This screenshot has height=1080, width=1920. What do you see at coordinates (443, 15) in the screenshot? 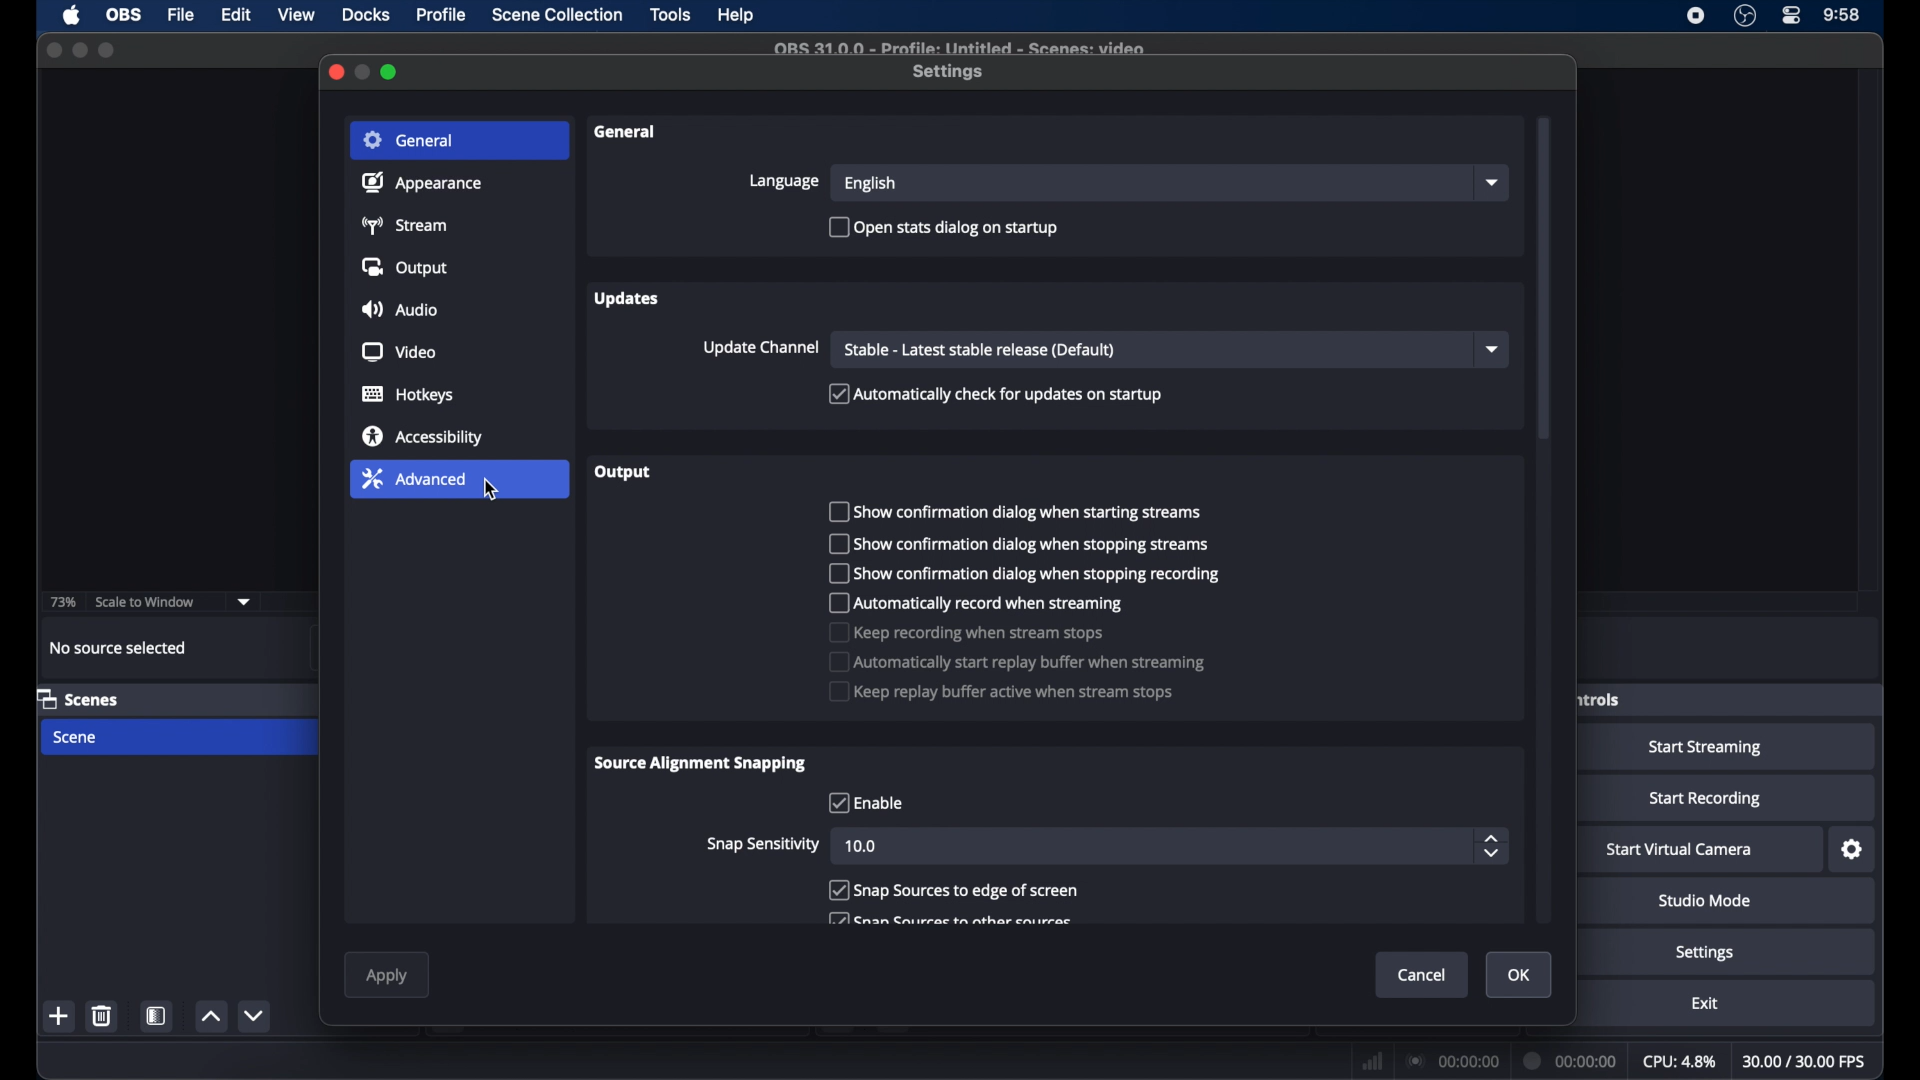
I see `profile` at bounding box center [443, 15].